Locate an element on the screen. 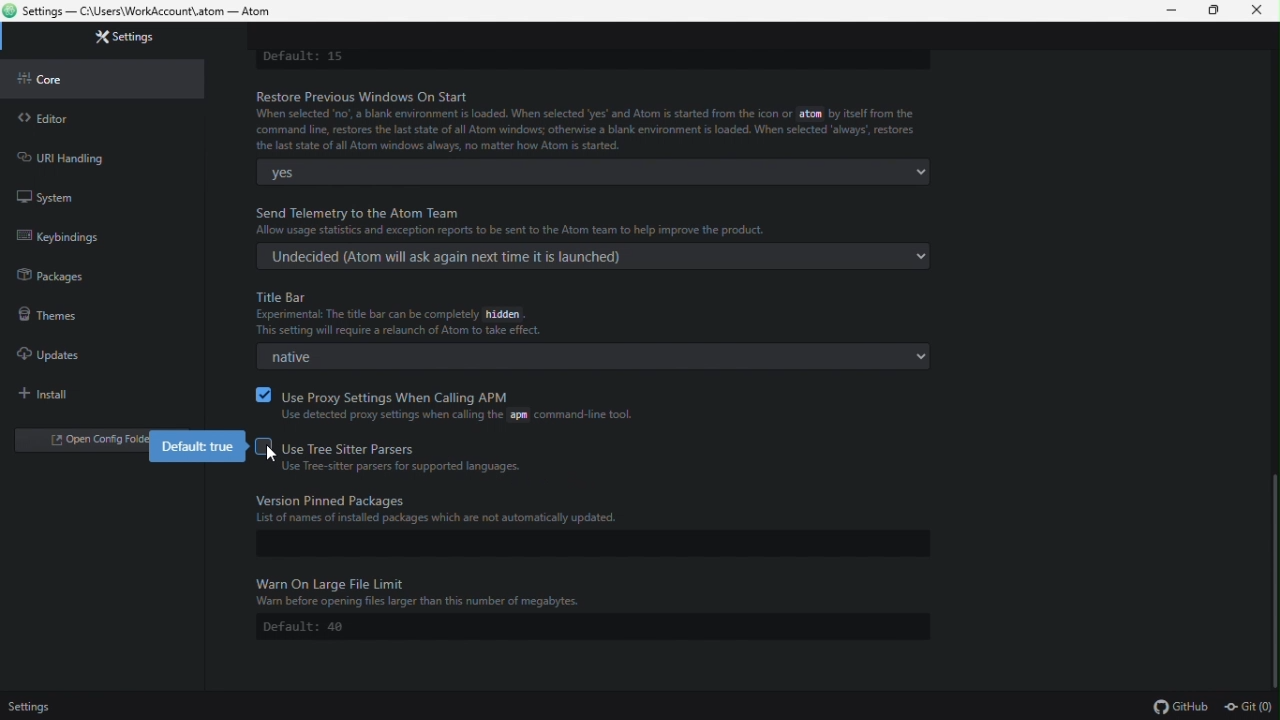  textbox is located at coordinates (588, 544).